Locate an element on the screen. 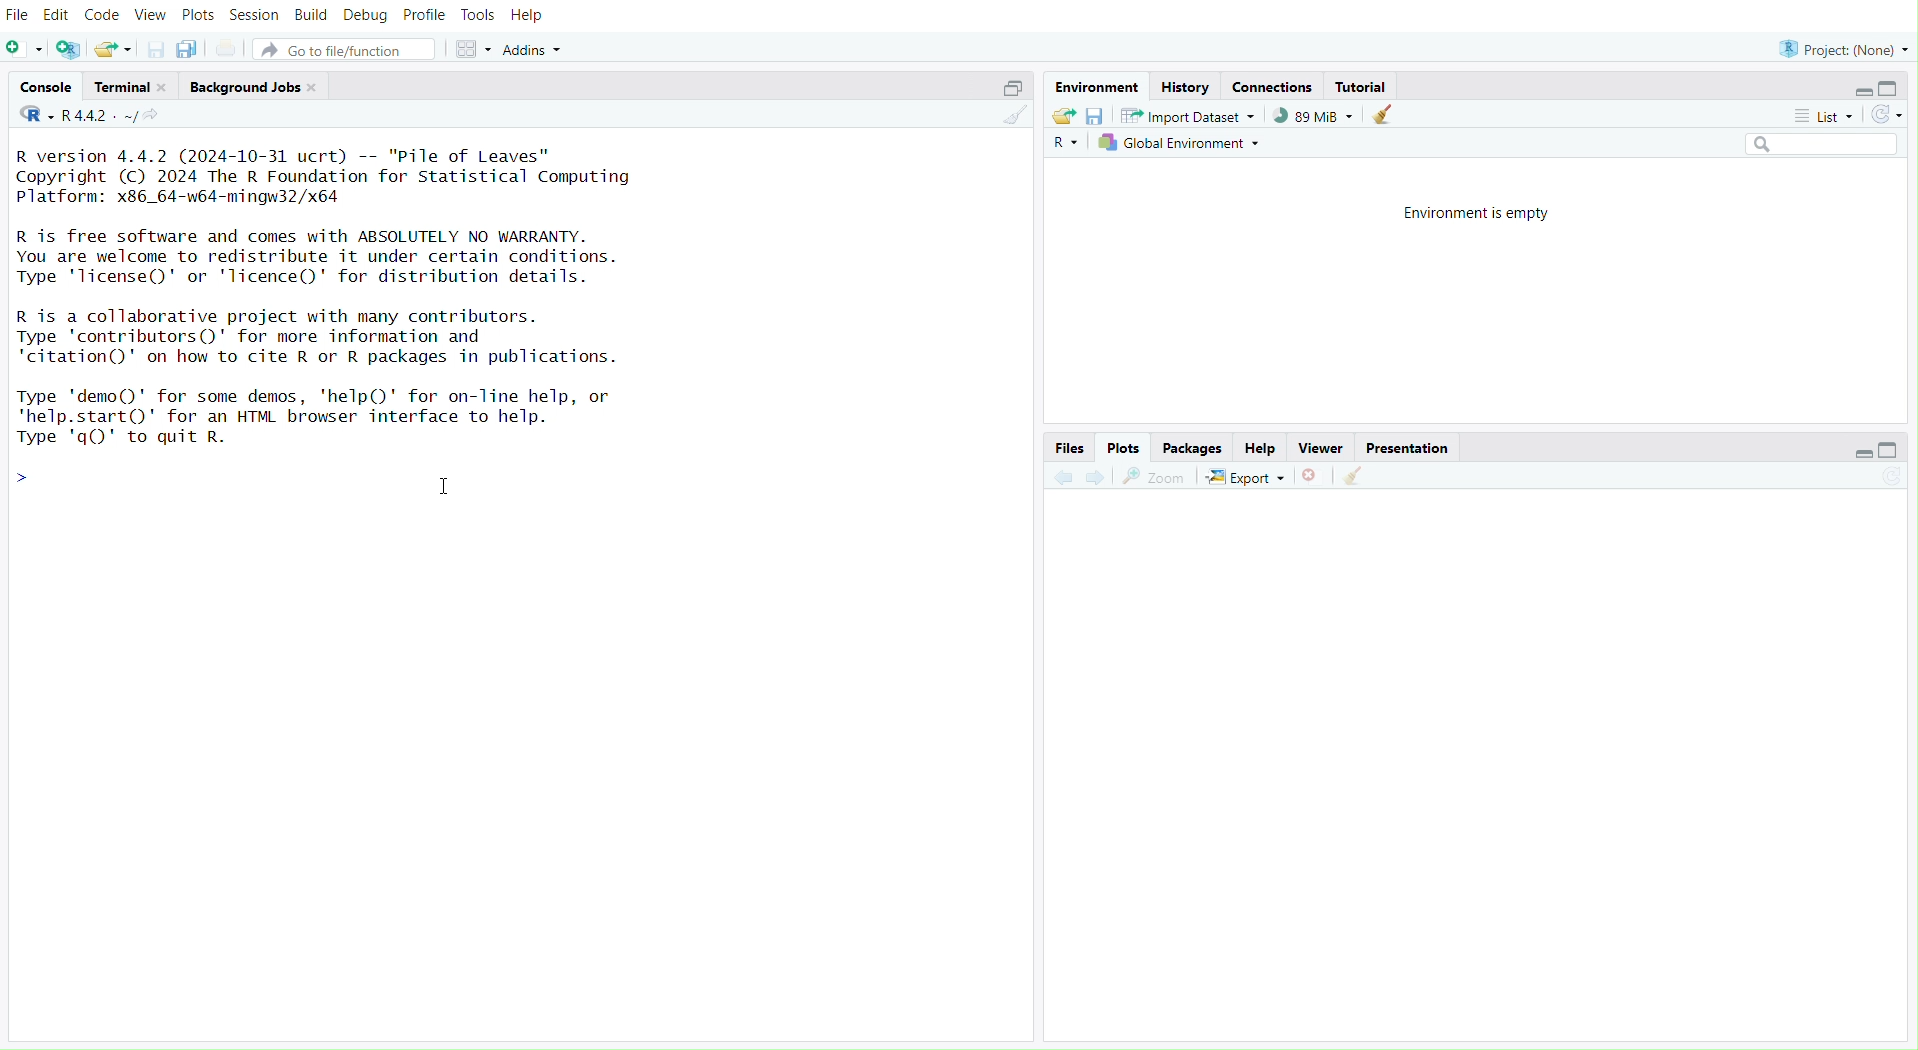  Plots is located at coordinates (194, 16).